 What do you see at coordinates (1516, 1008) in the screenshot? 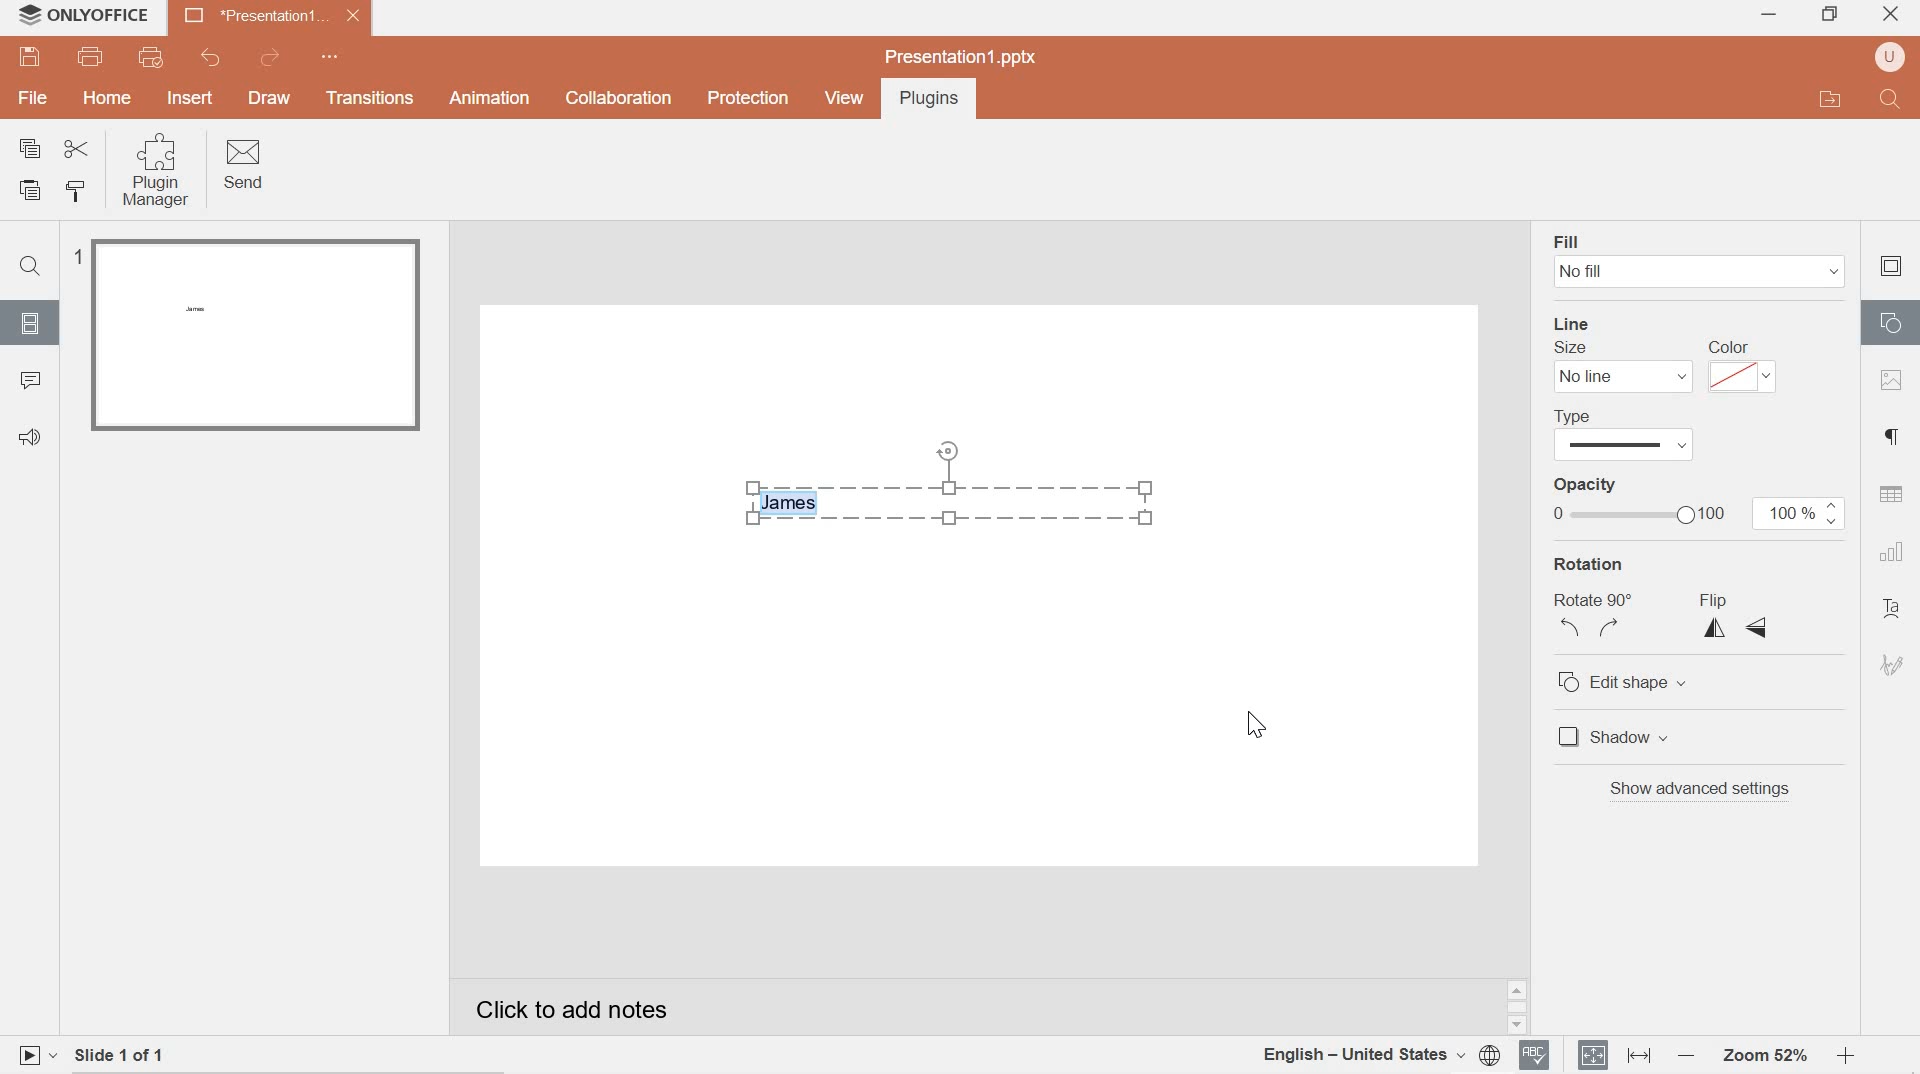
I see `scrollbar` at bounding box center [1516, 1008].